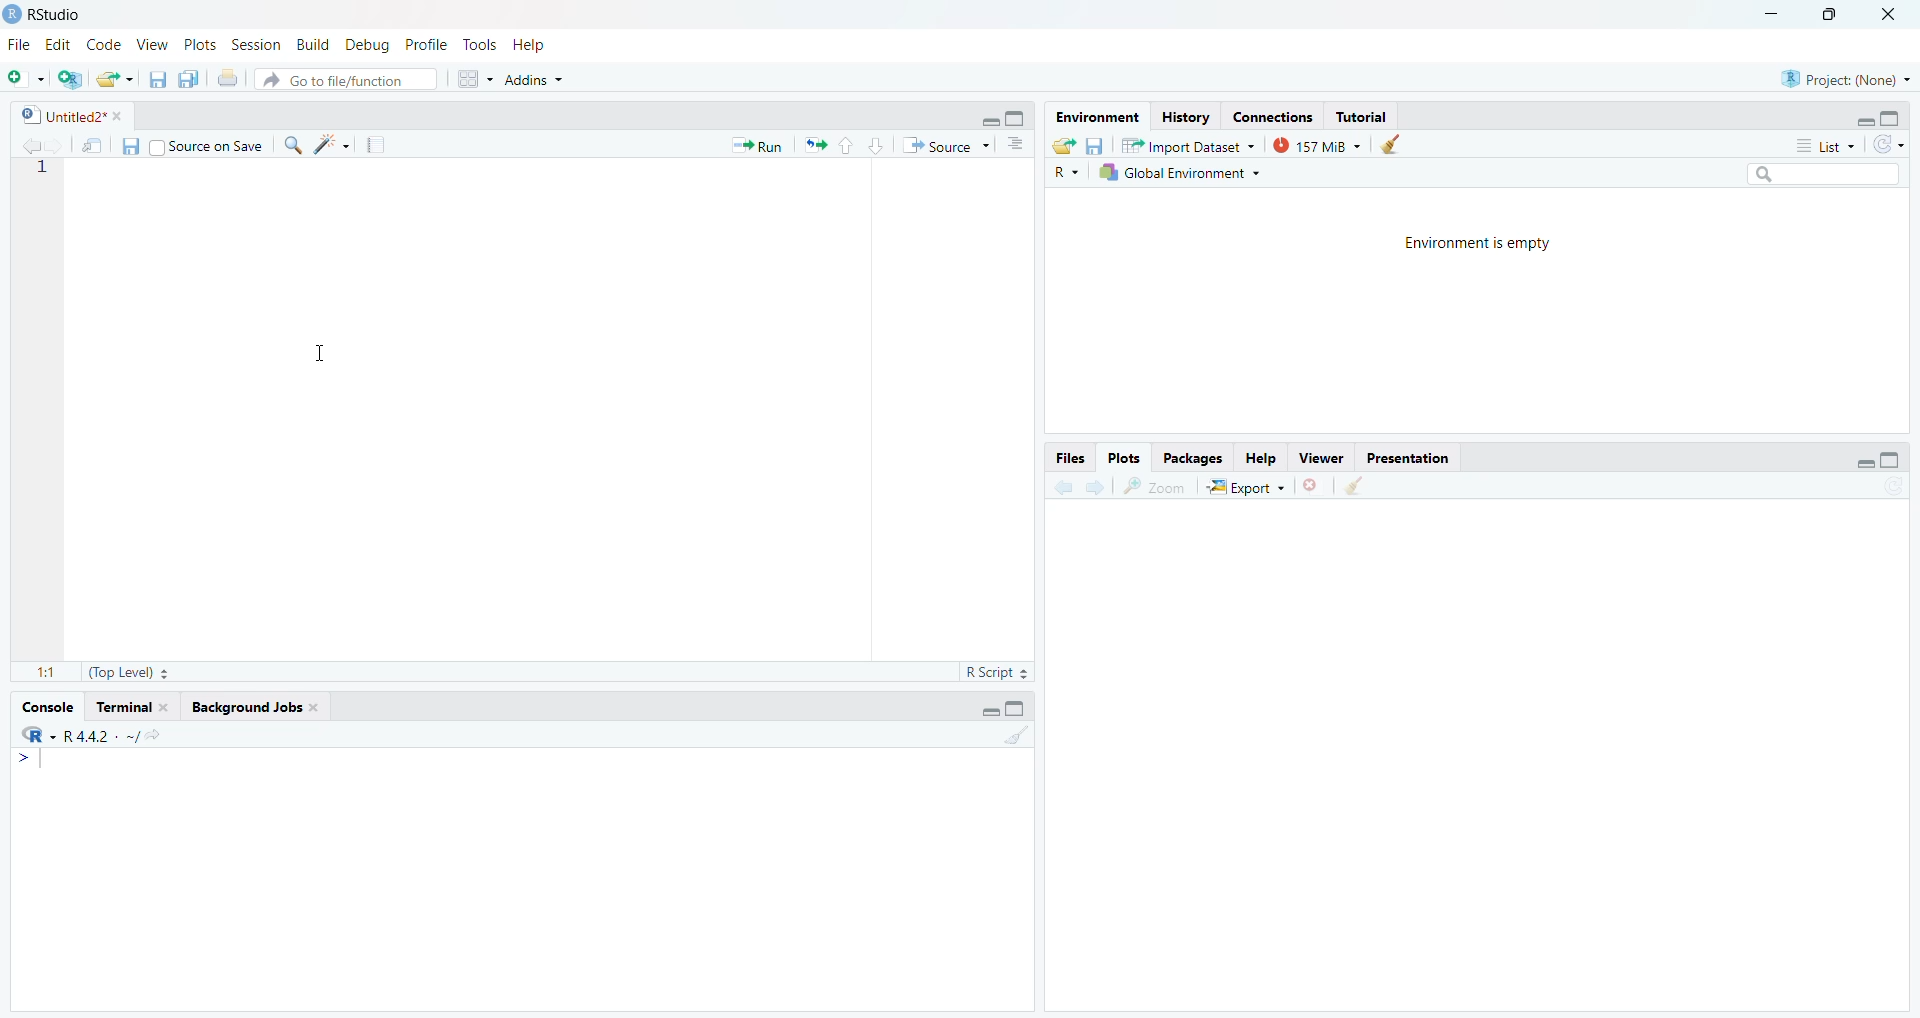 The image size is (1920, 1018). What do you see at coordinates (1482, 243) in the screenshot?
I see `Environment is empty` at bounding box center [1482, 243].